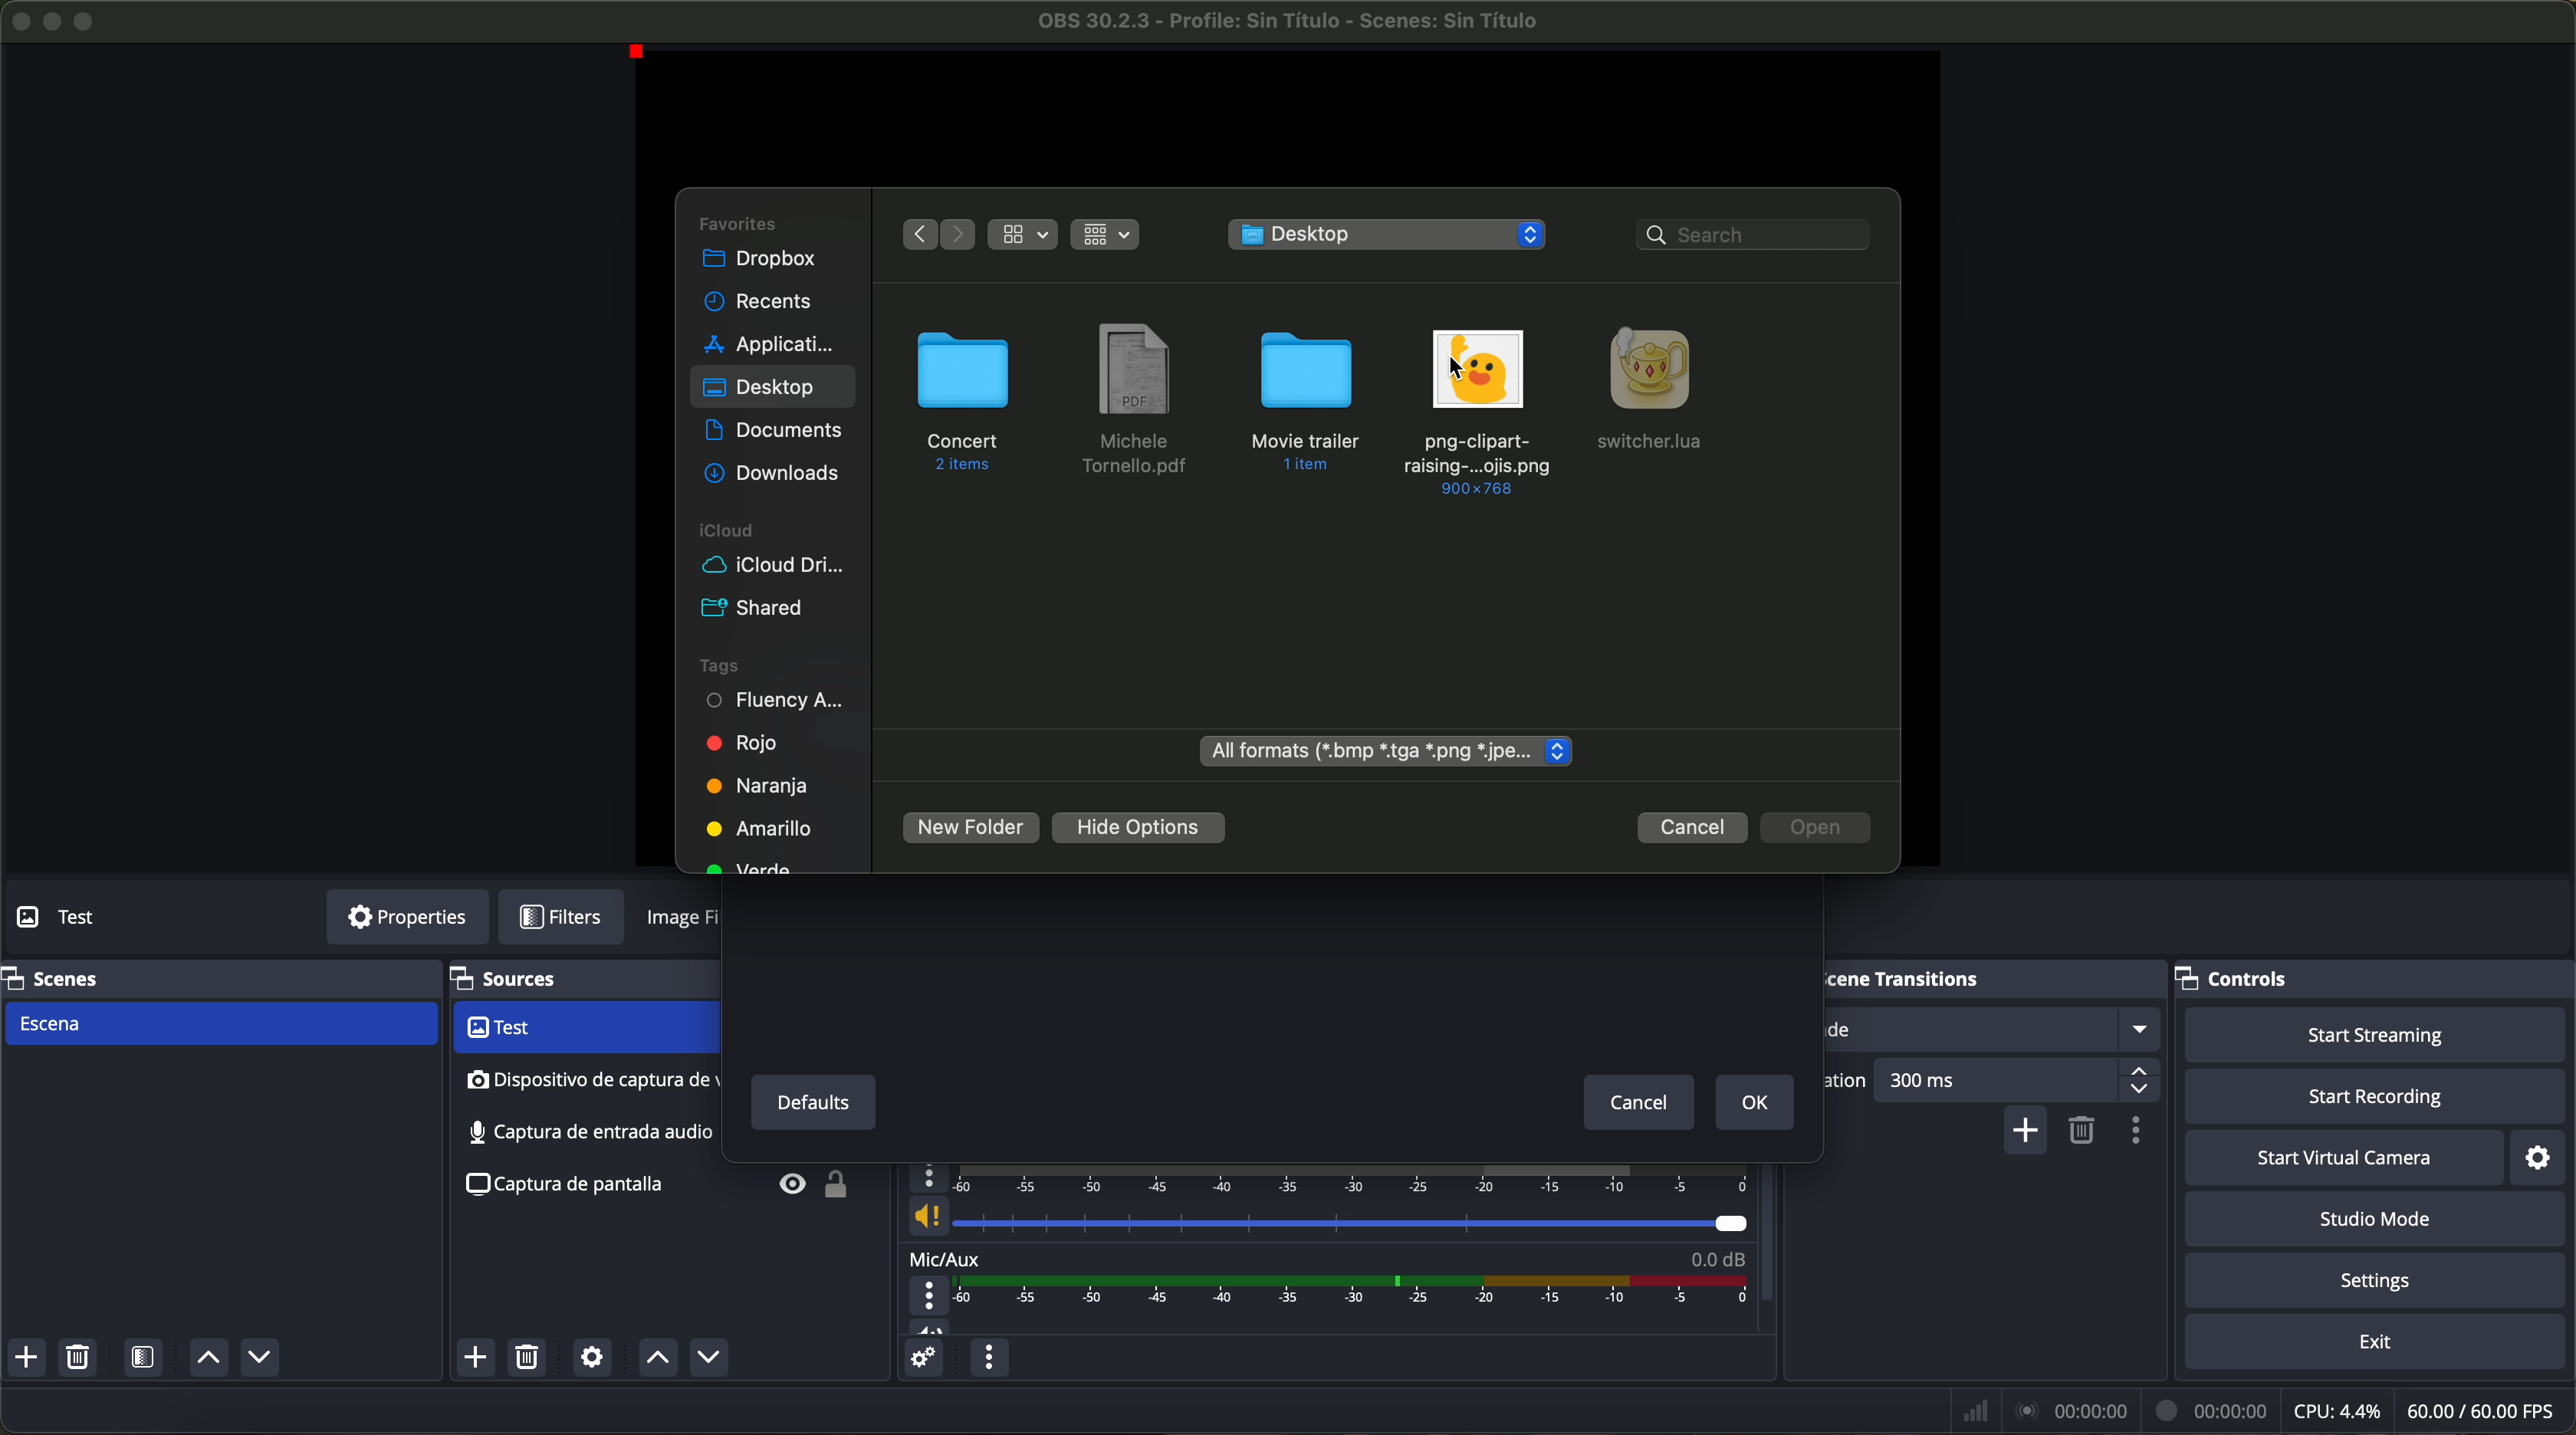  Describe the element at coordinates (777, 701) in the screenshot. I see `fluency academy` at that location.